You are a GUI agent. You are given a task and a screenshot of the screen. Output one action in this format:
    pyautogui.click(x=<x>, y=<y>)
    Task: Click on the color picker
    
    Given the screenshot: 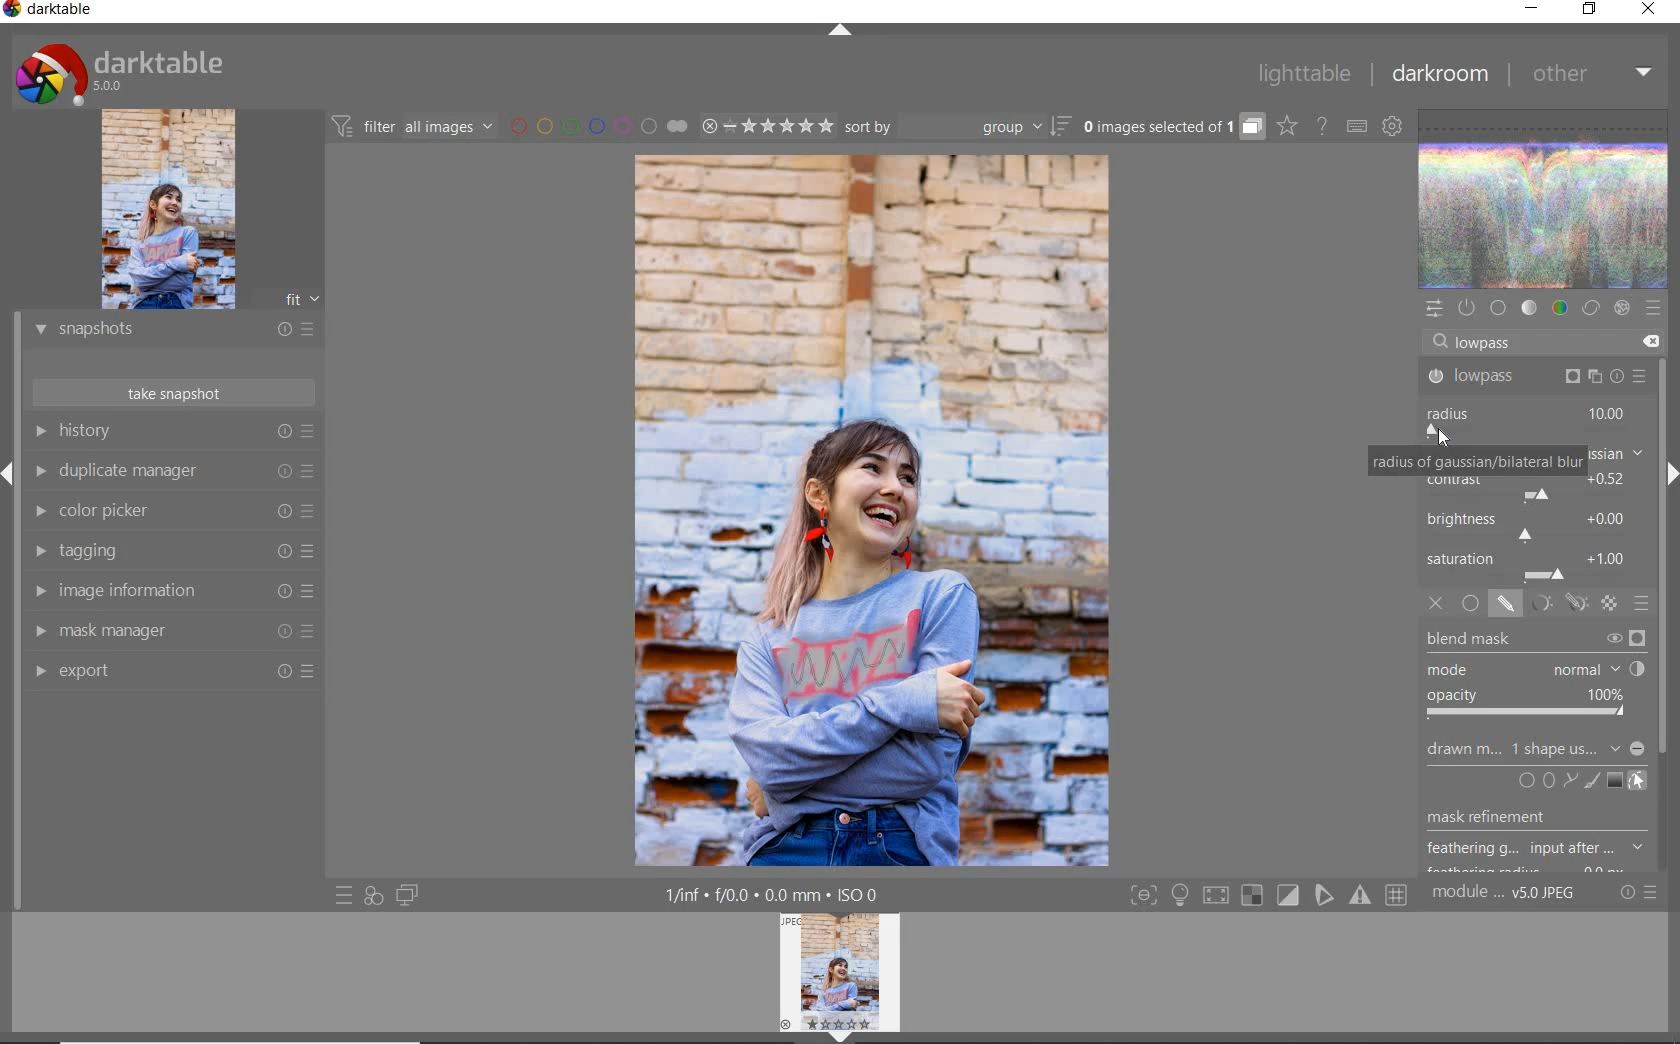 What is the action you would take?
    pyautogui.click(x=170, y=514)
    